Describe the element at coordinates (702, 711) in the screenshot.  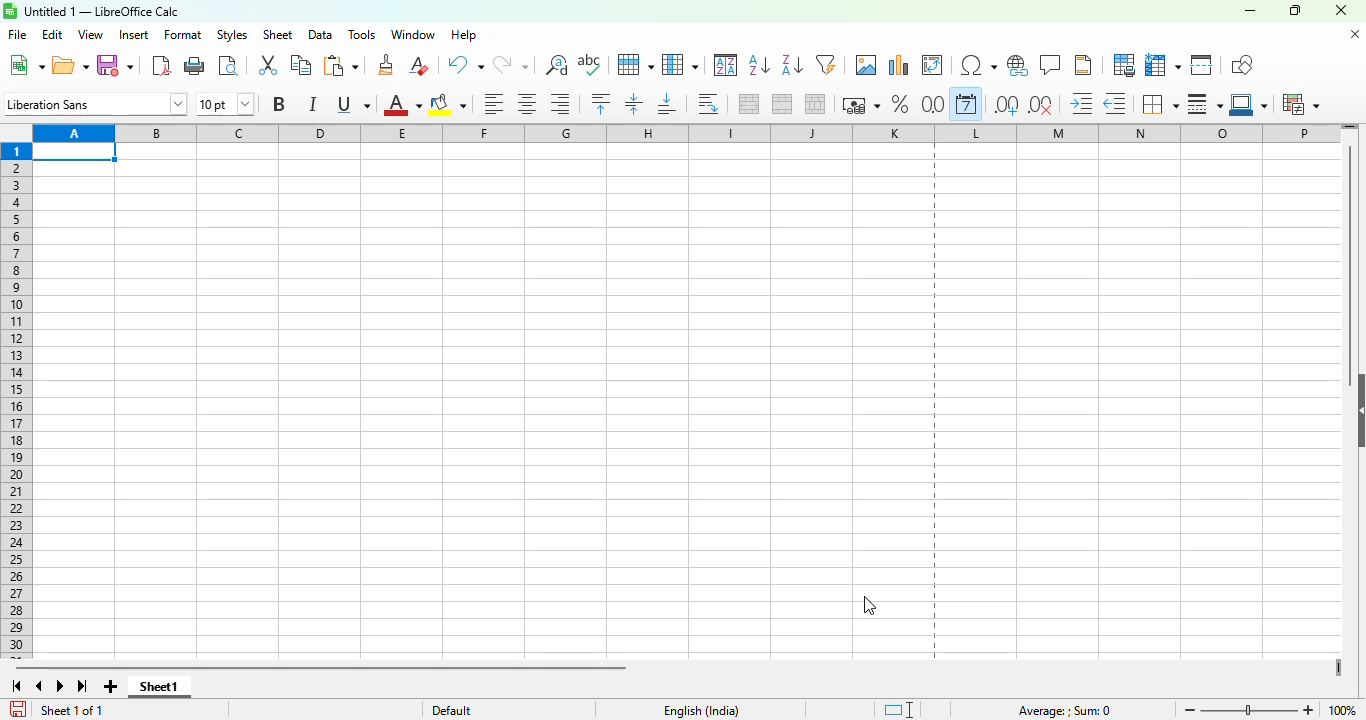
I see `text language` at that location.